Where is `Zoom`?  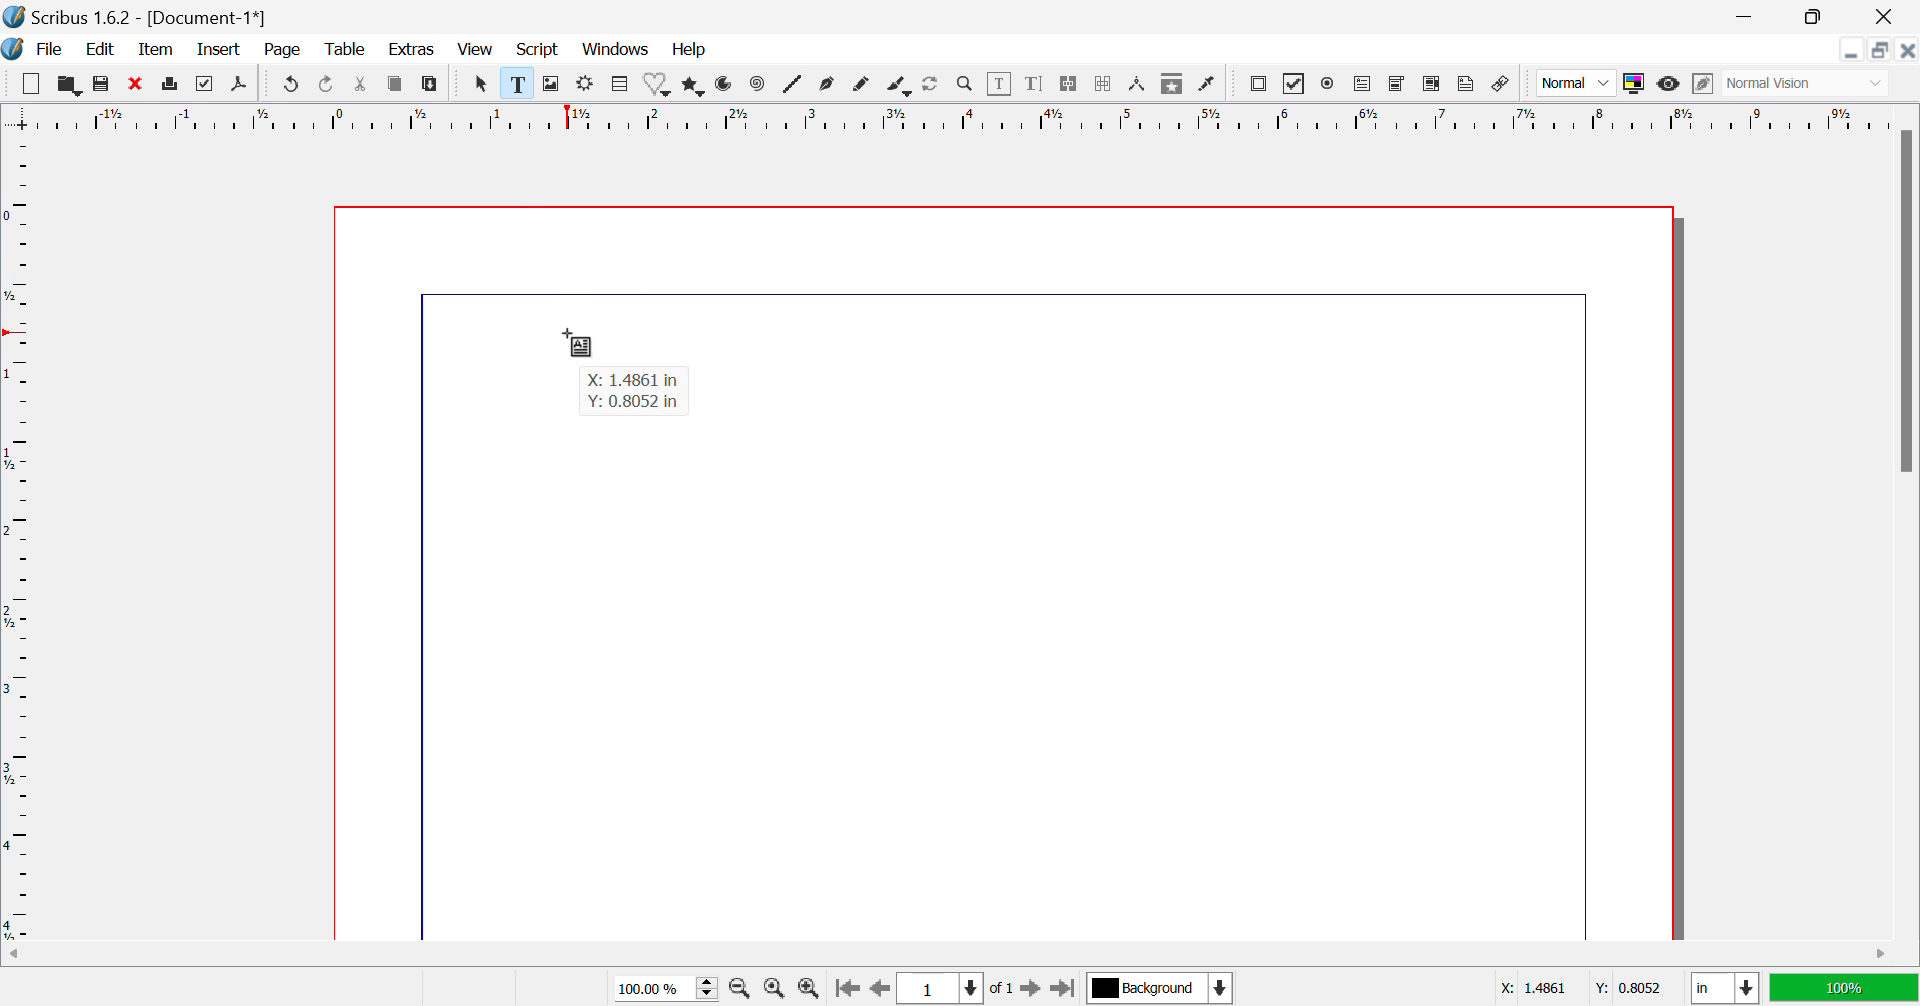 Zoom is located at coordinates (968, 87).